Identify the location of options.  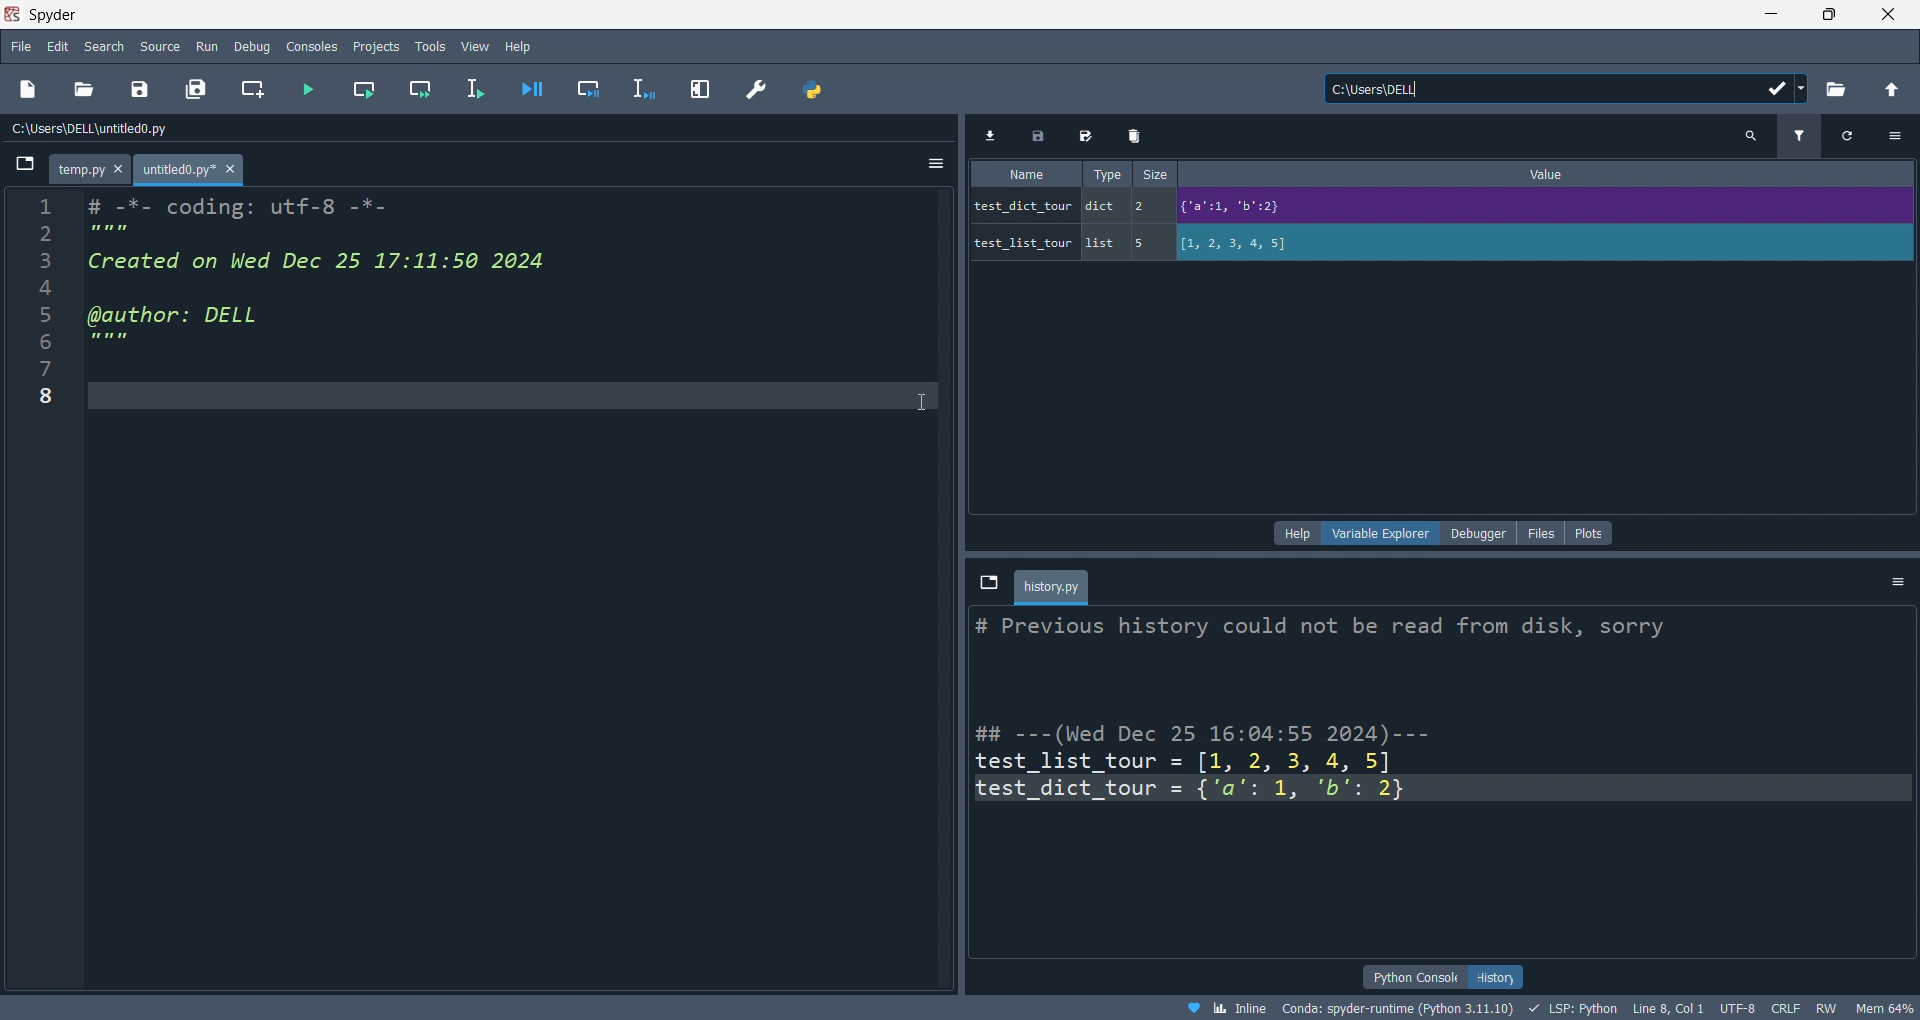
(1900, 581).